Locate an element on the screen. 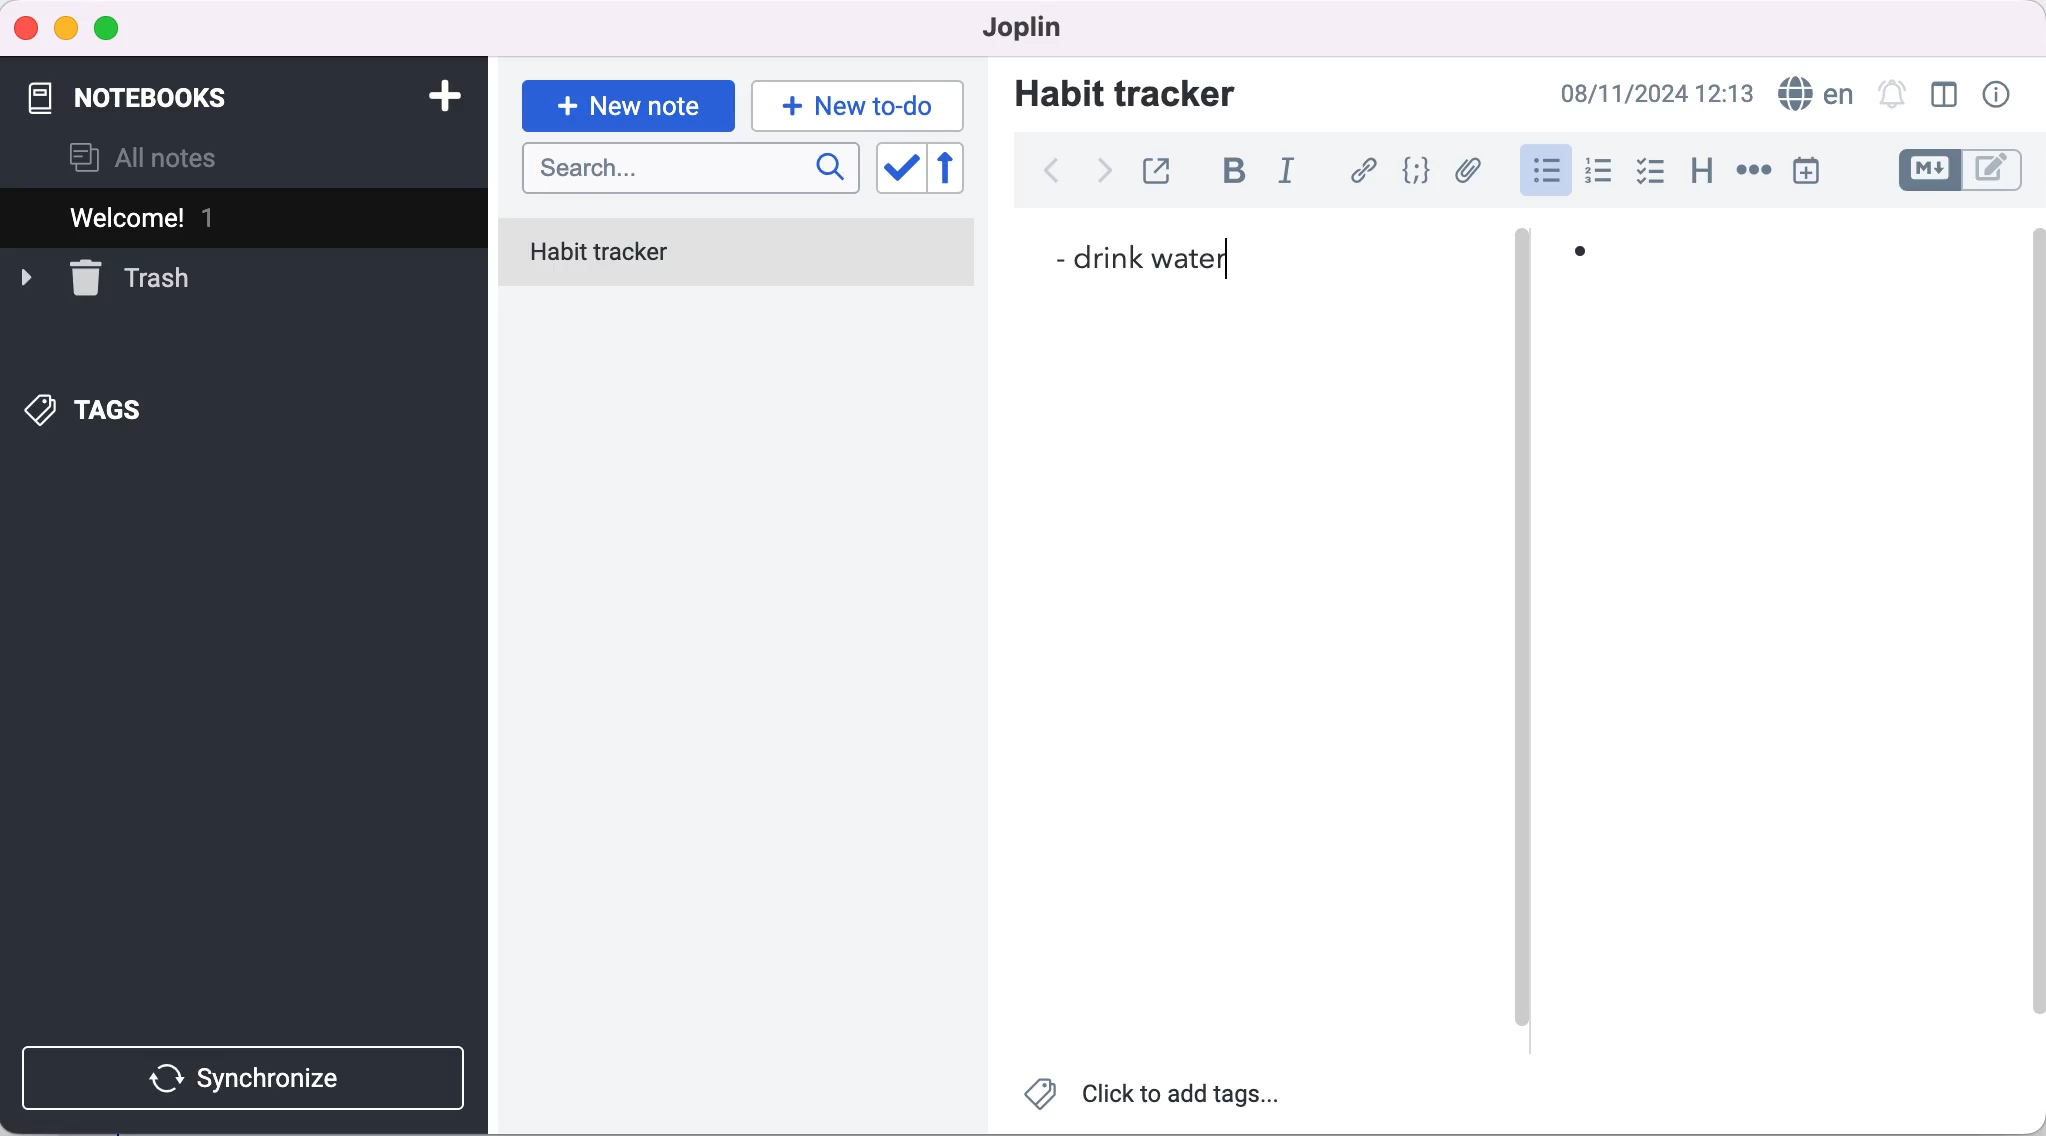  click to add tags is located at coordinates (1155, 1099).